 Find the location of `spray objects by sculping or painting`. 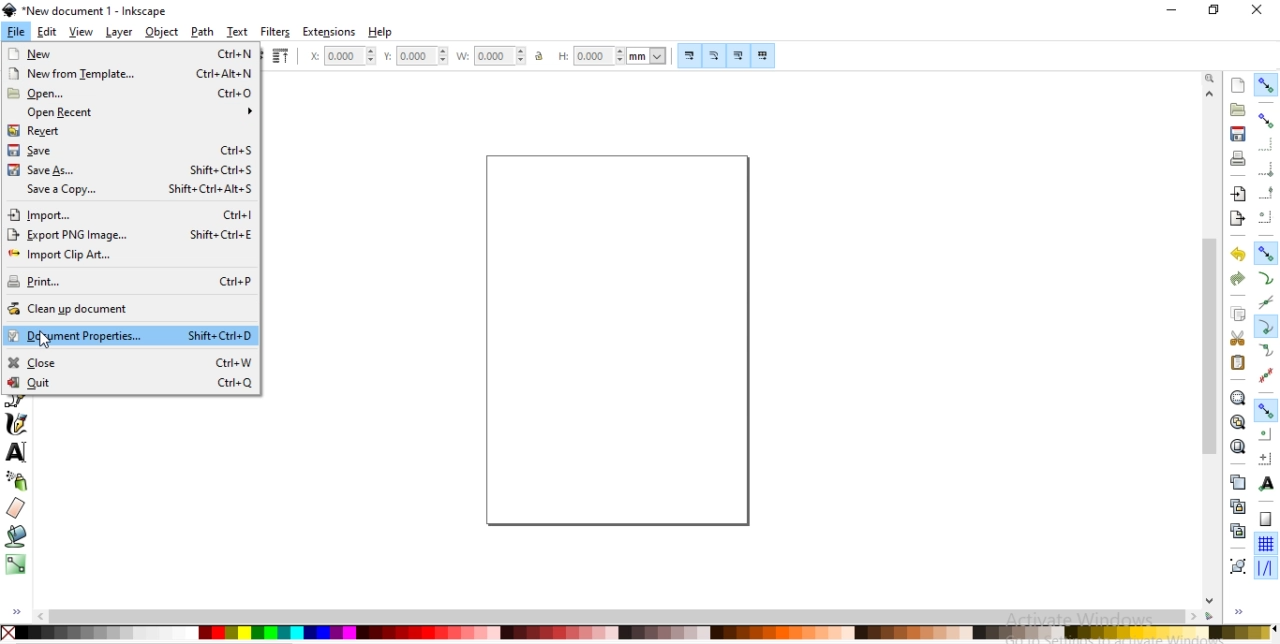

spray objects by sculping or painting is located at coordinates (21, 480).